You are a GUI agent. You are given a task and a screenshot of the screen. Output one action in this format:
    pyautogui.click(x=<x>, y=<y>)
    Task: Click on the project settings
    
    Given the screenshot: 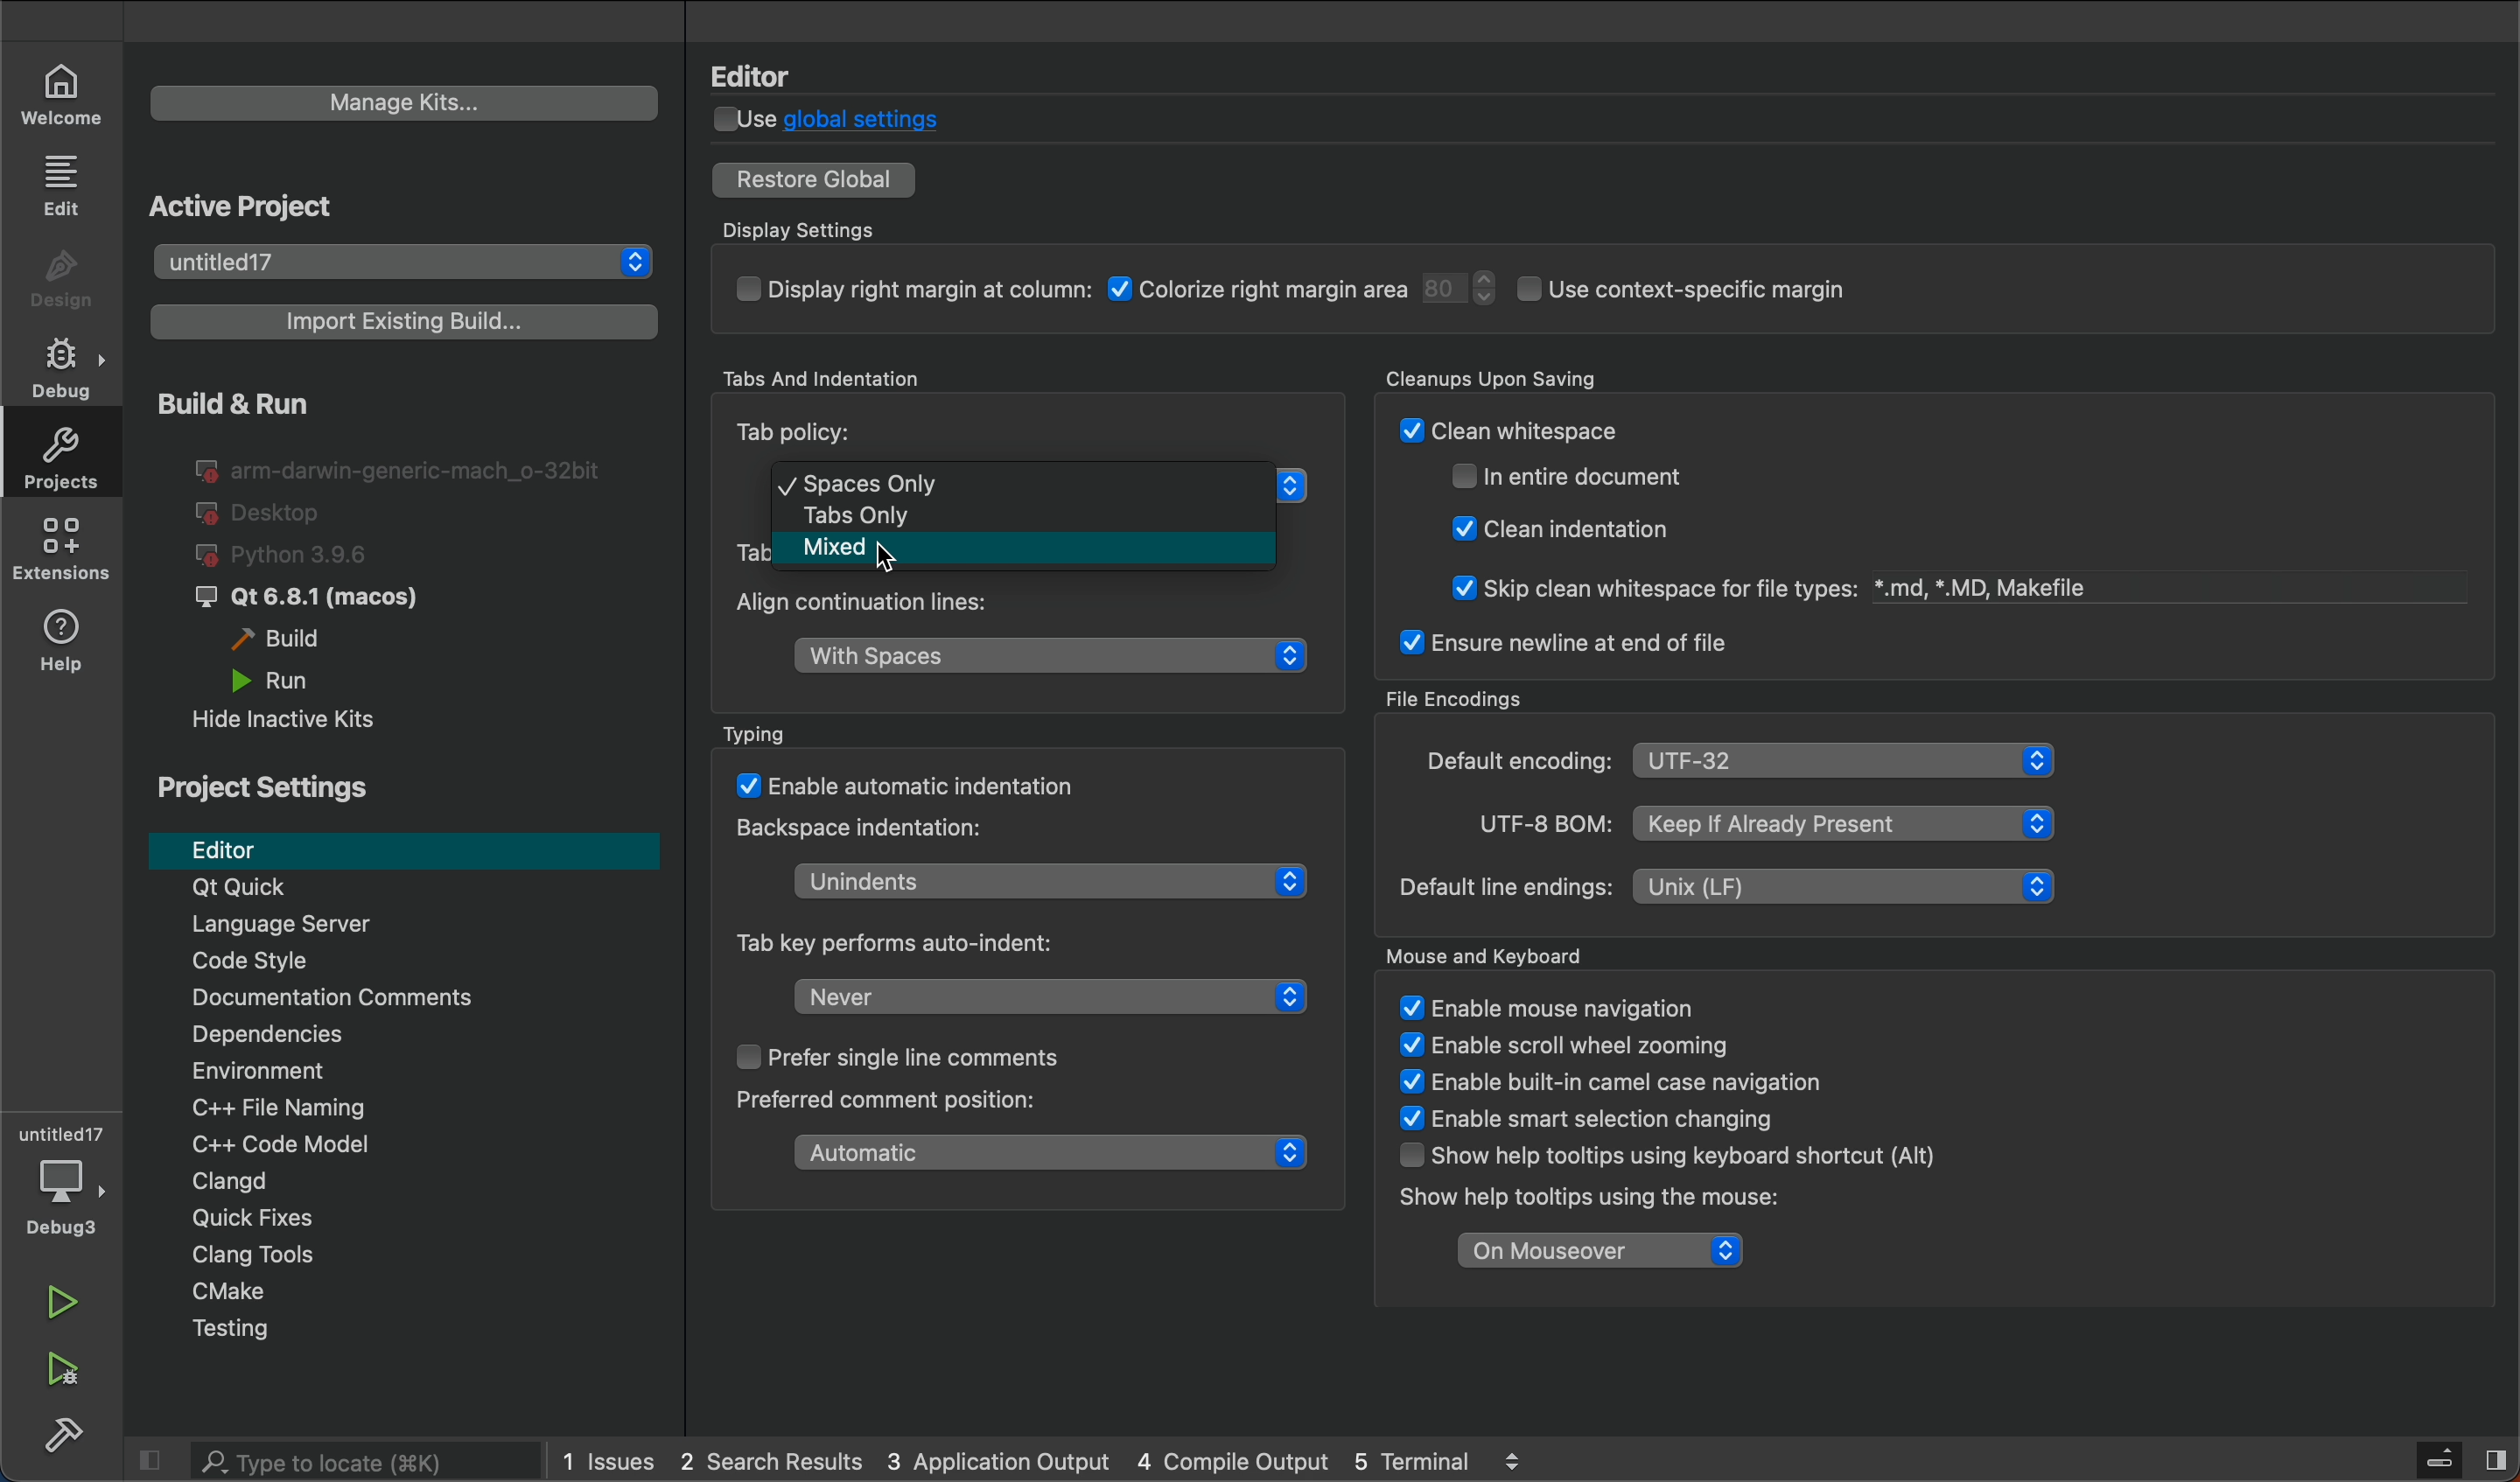 What is the action you would take?
    pyautogui.click(x=264, y=788)
    